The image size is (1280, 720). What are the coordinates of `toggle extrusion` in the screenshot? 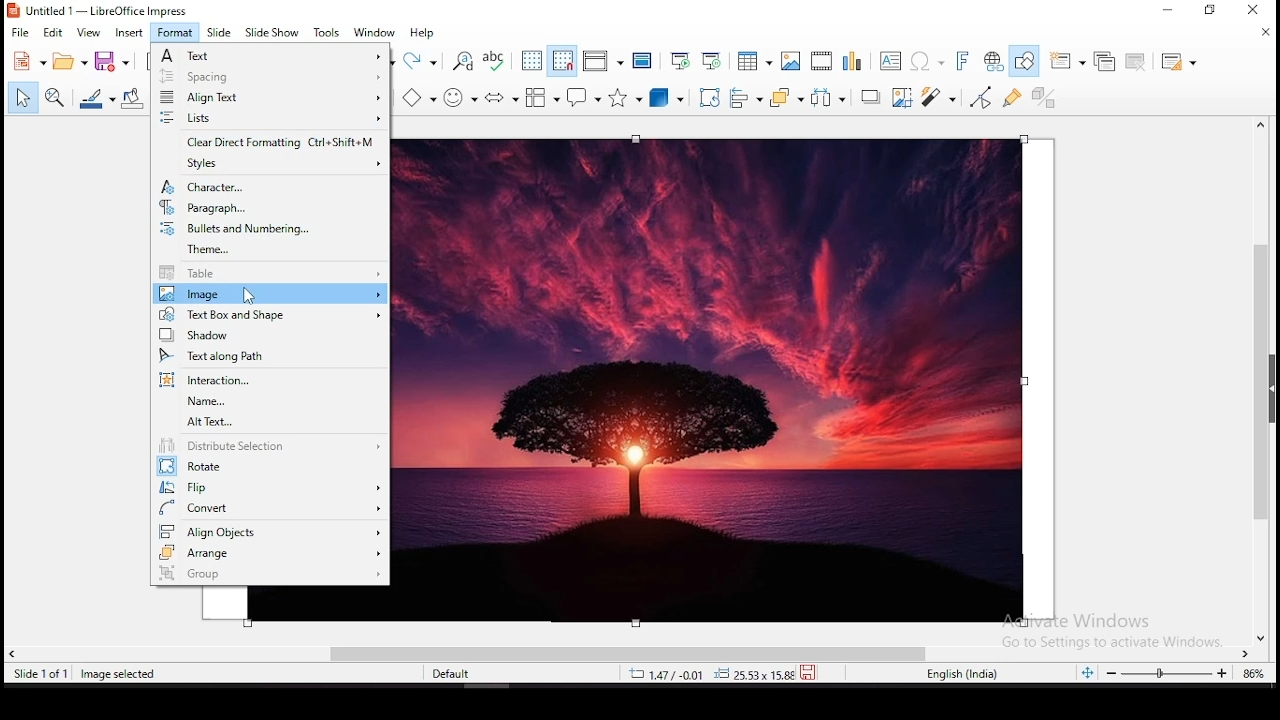 It's located at (1045, 95).